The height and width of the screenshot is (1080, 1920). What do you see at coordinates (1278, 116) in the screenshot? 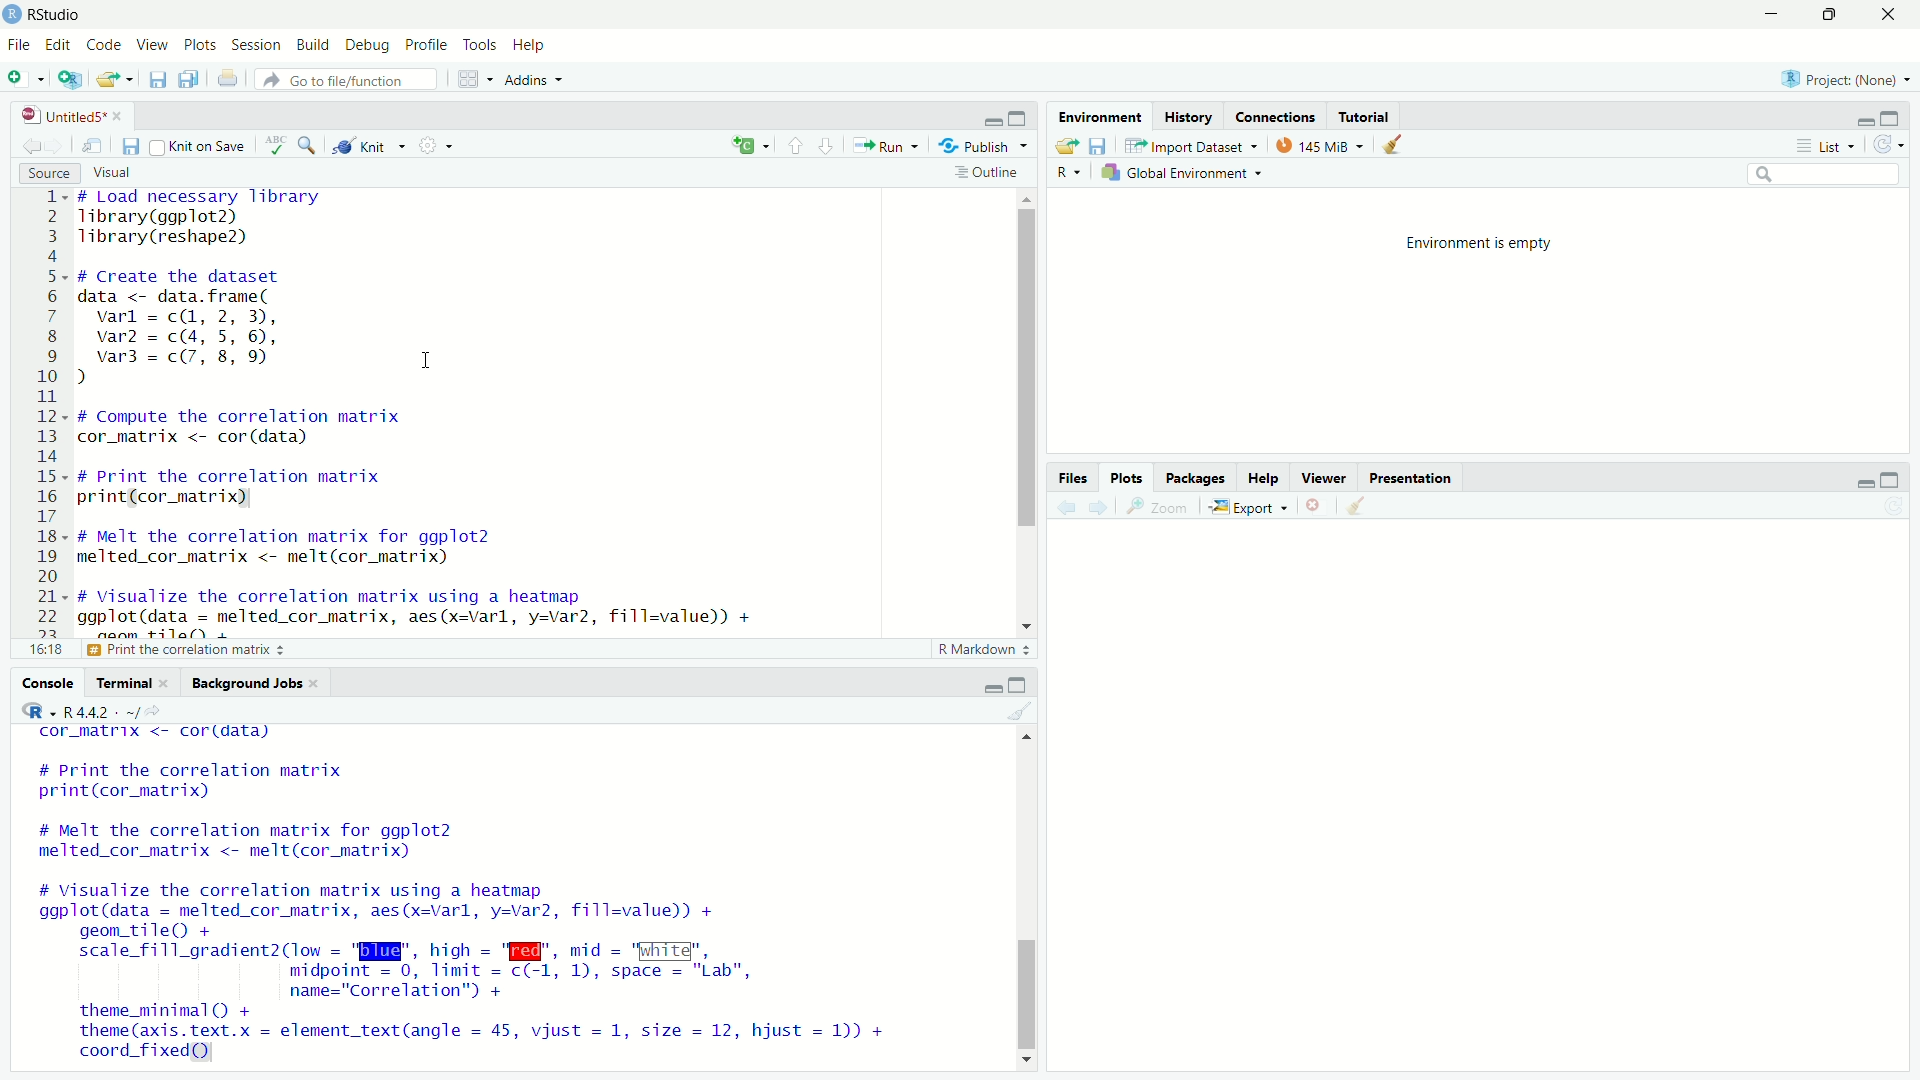
I see `connections` at bounding box center [1278, 116].